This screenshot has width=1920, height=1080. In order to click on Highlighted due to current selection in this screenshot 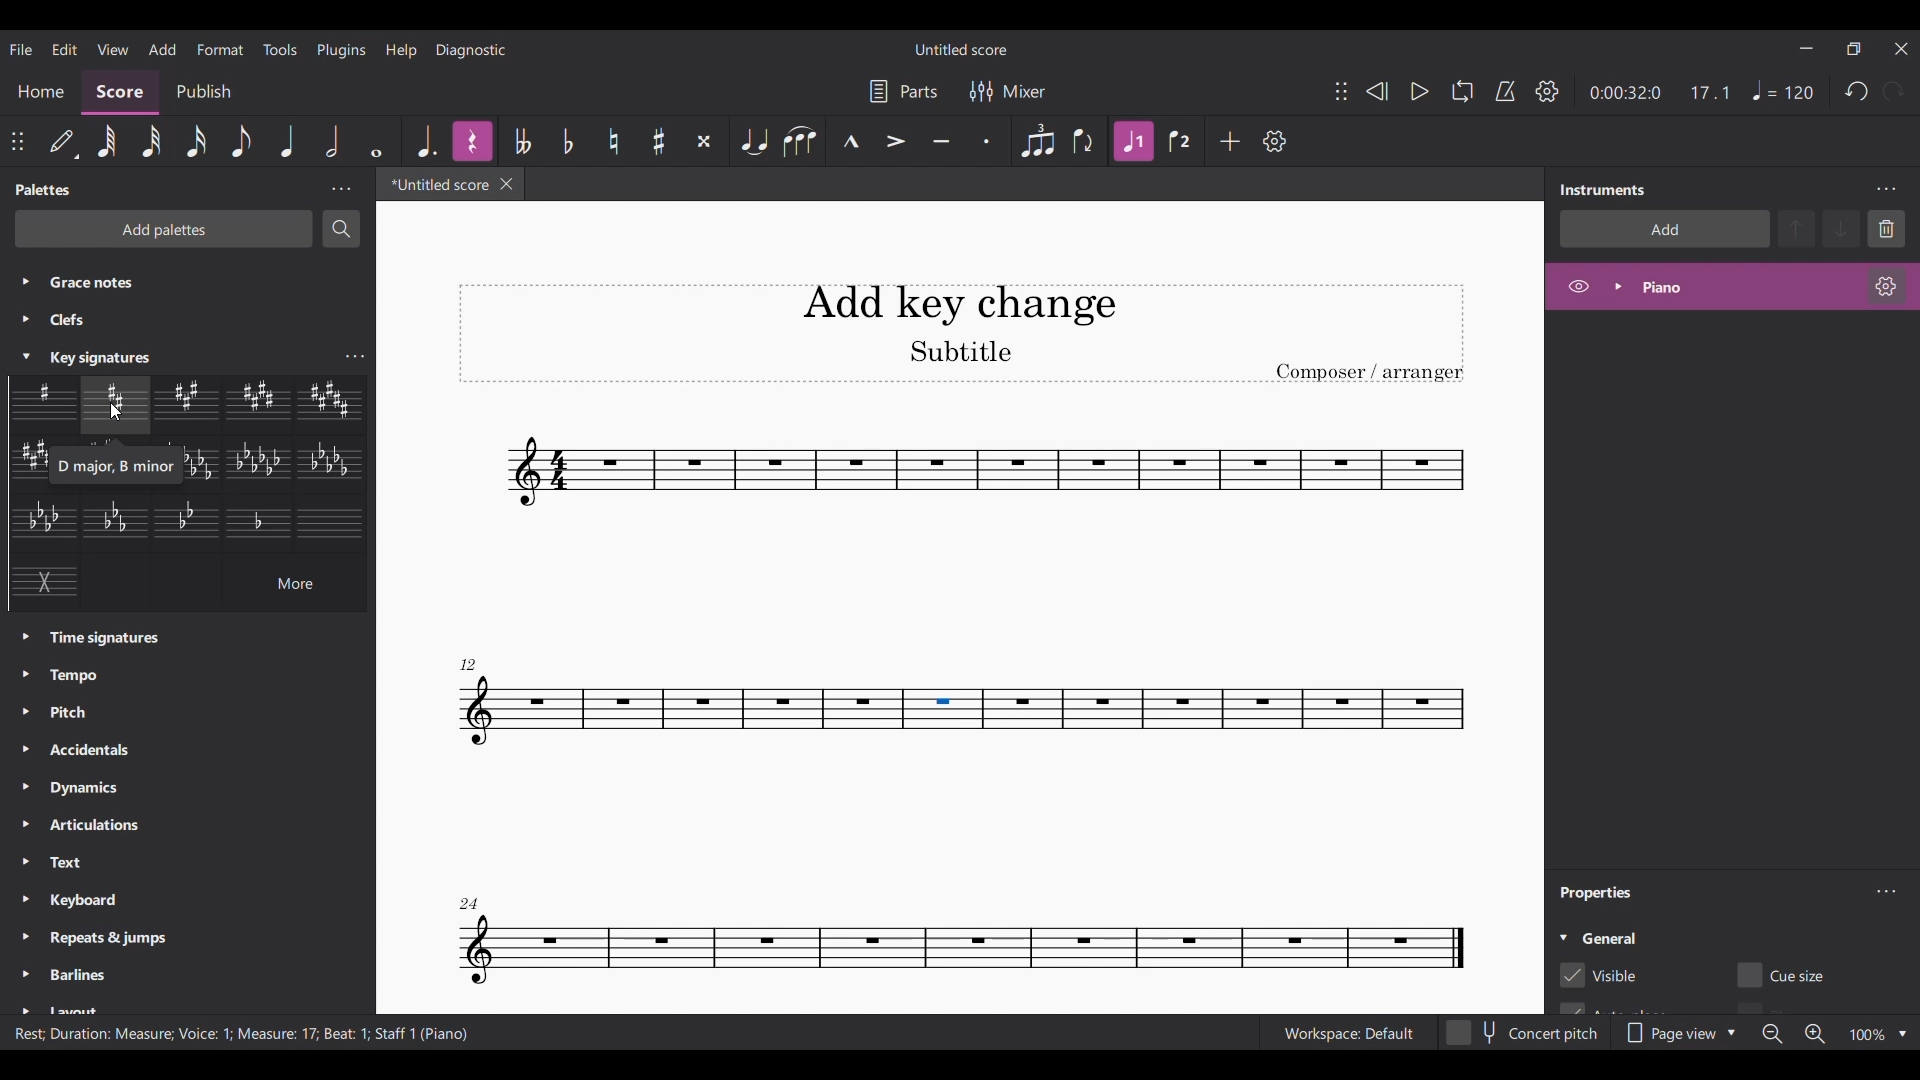, I will do `click(1732, 287)`.